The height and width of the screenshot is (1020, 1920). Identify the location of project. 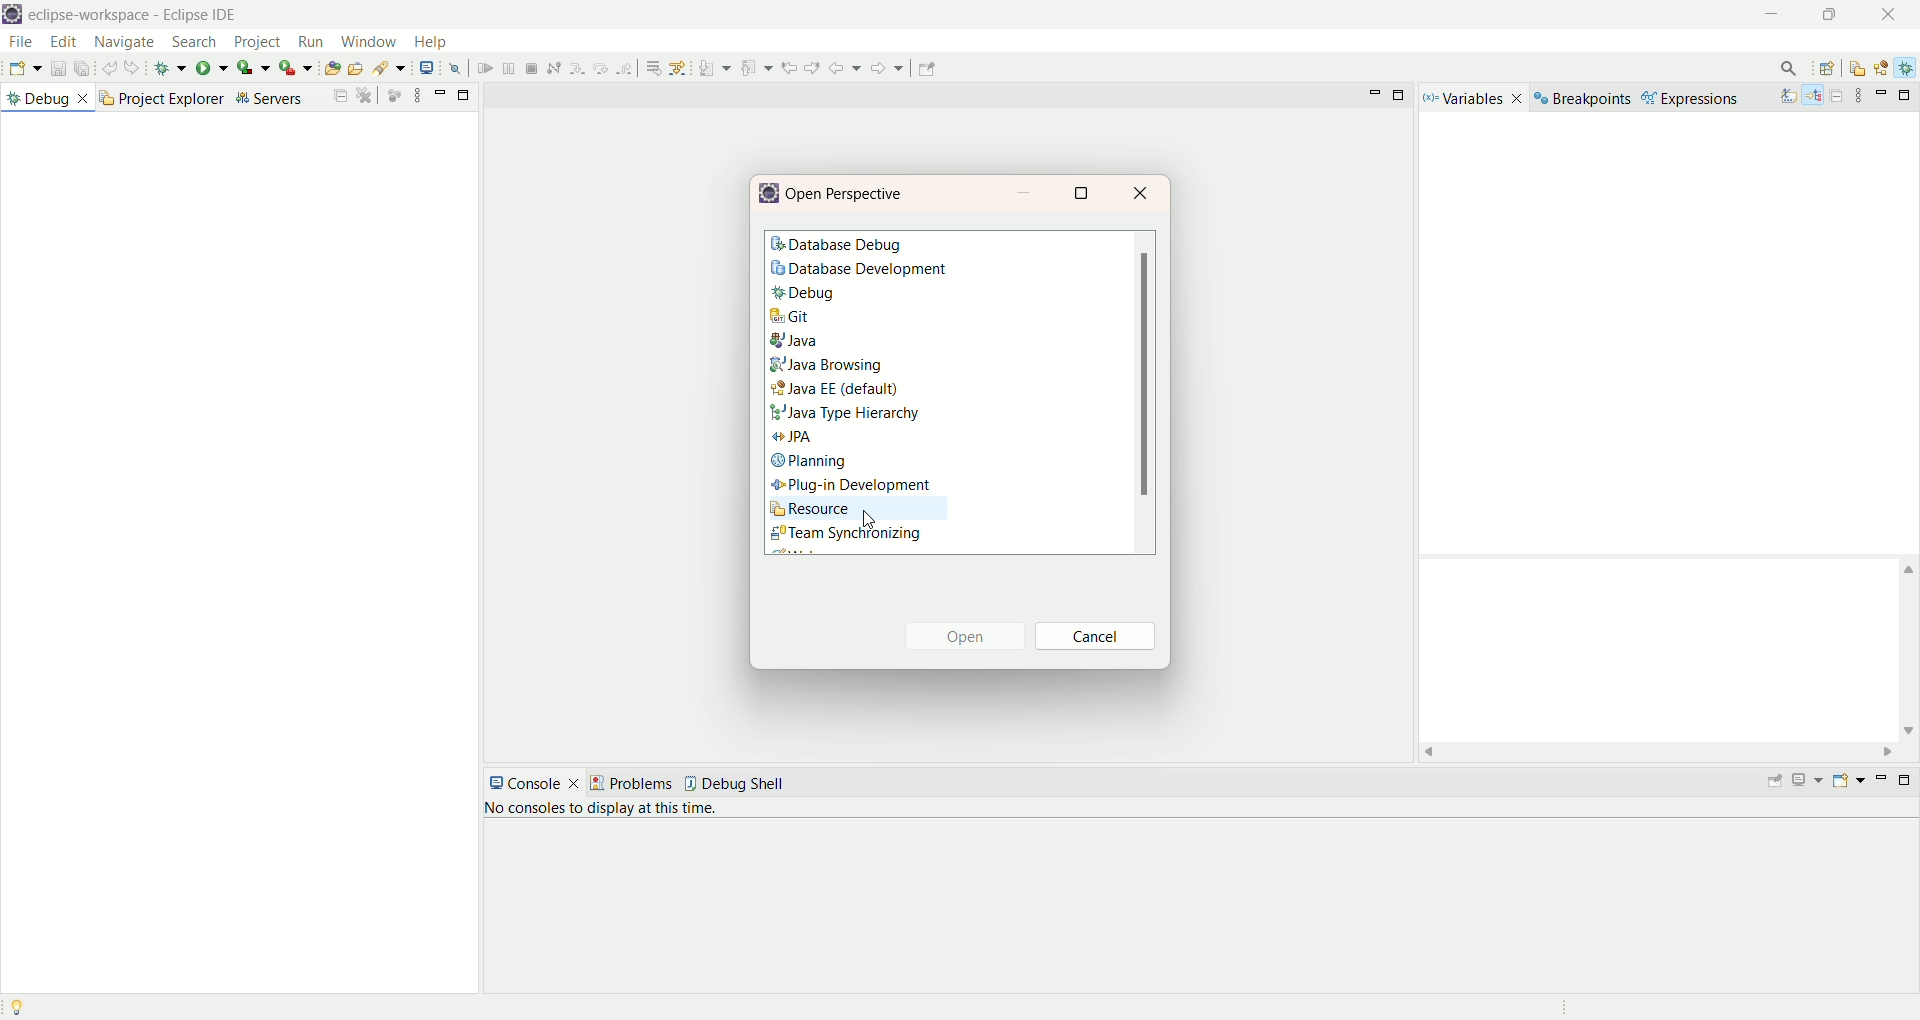
(259, 42).